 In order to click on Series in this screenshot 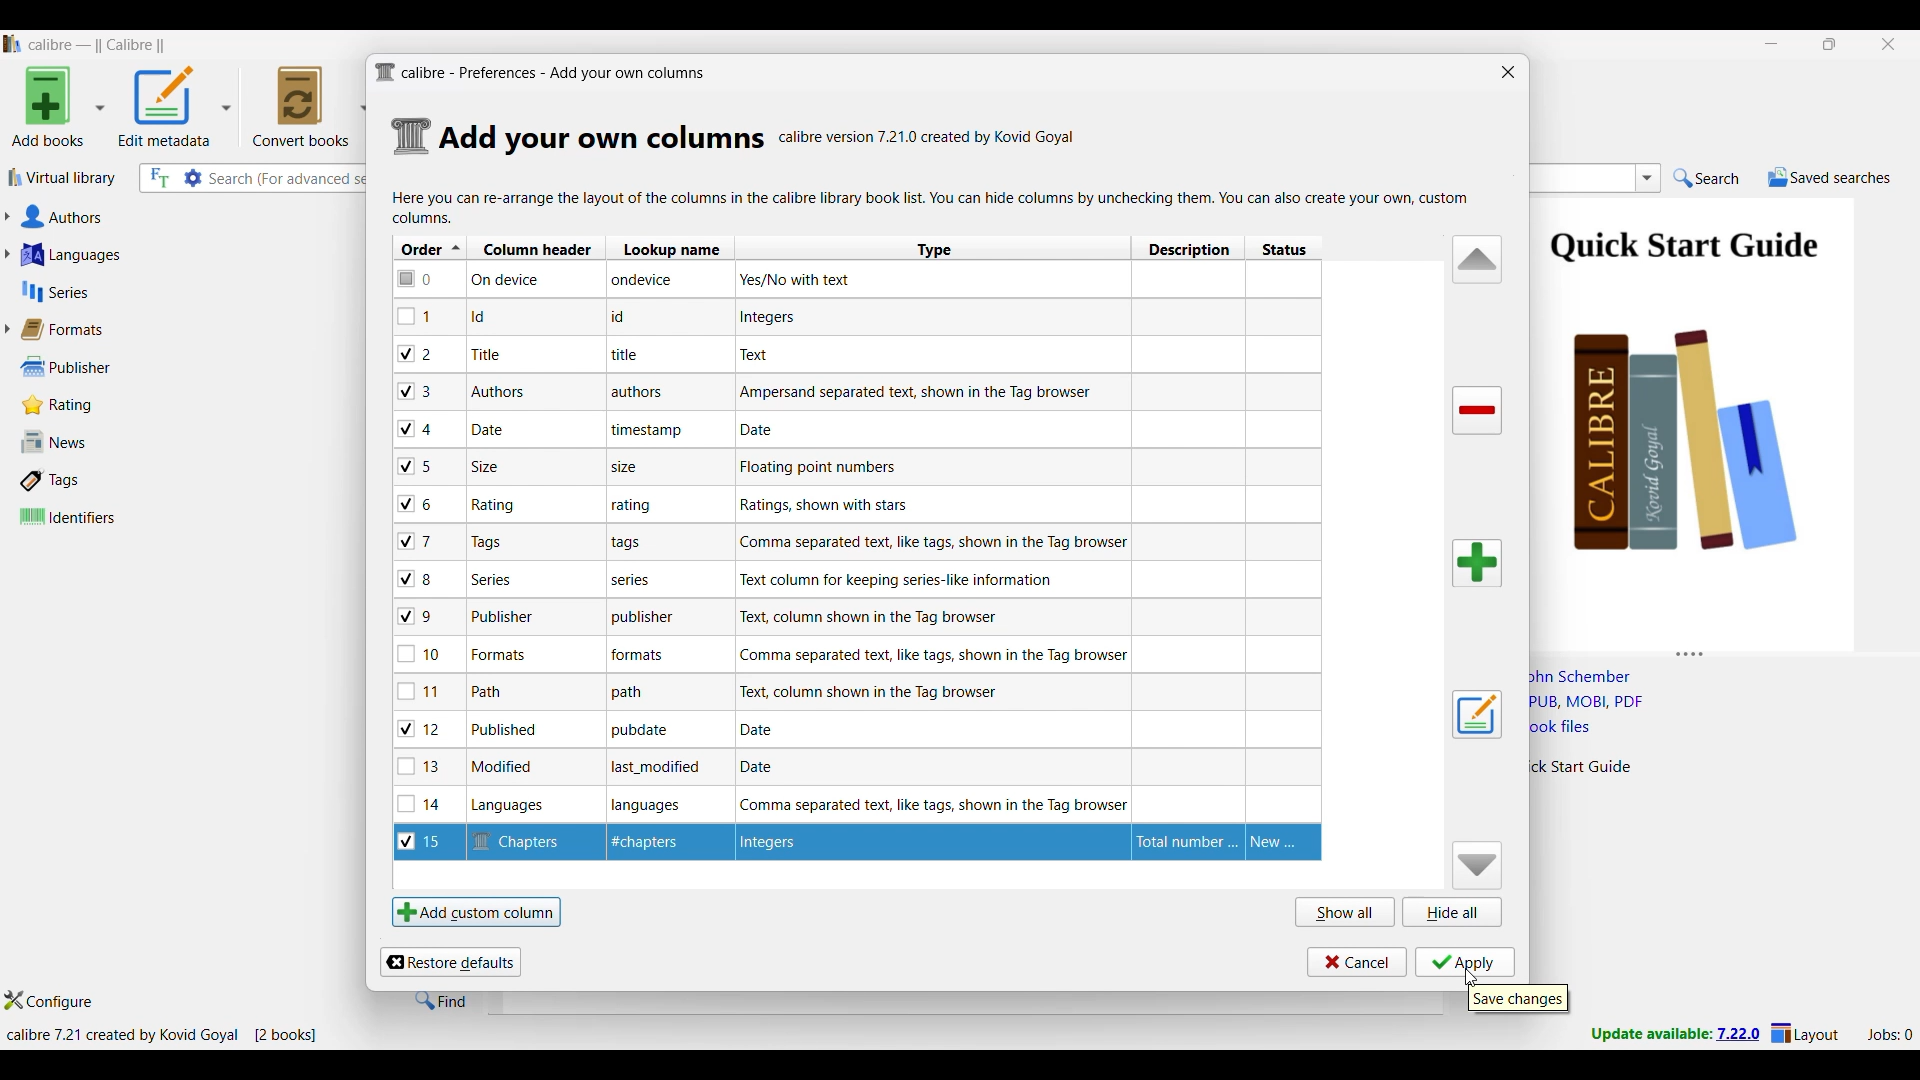, I will do `click(150, 292)`.